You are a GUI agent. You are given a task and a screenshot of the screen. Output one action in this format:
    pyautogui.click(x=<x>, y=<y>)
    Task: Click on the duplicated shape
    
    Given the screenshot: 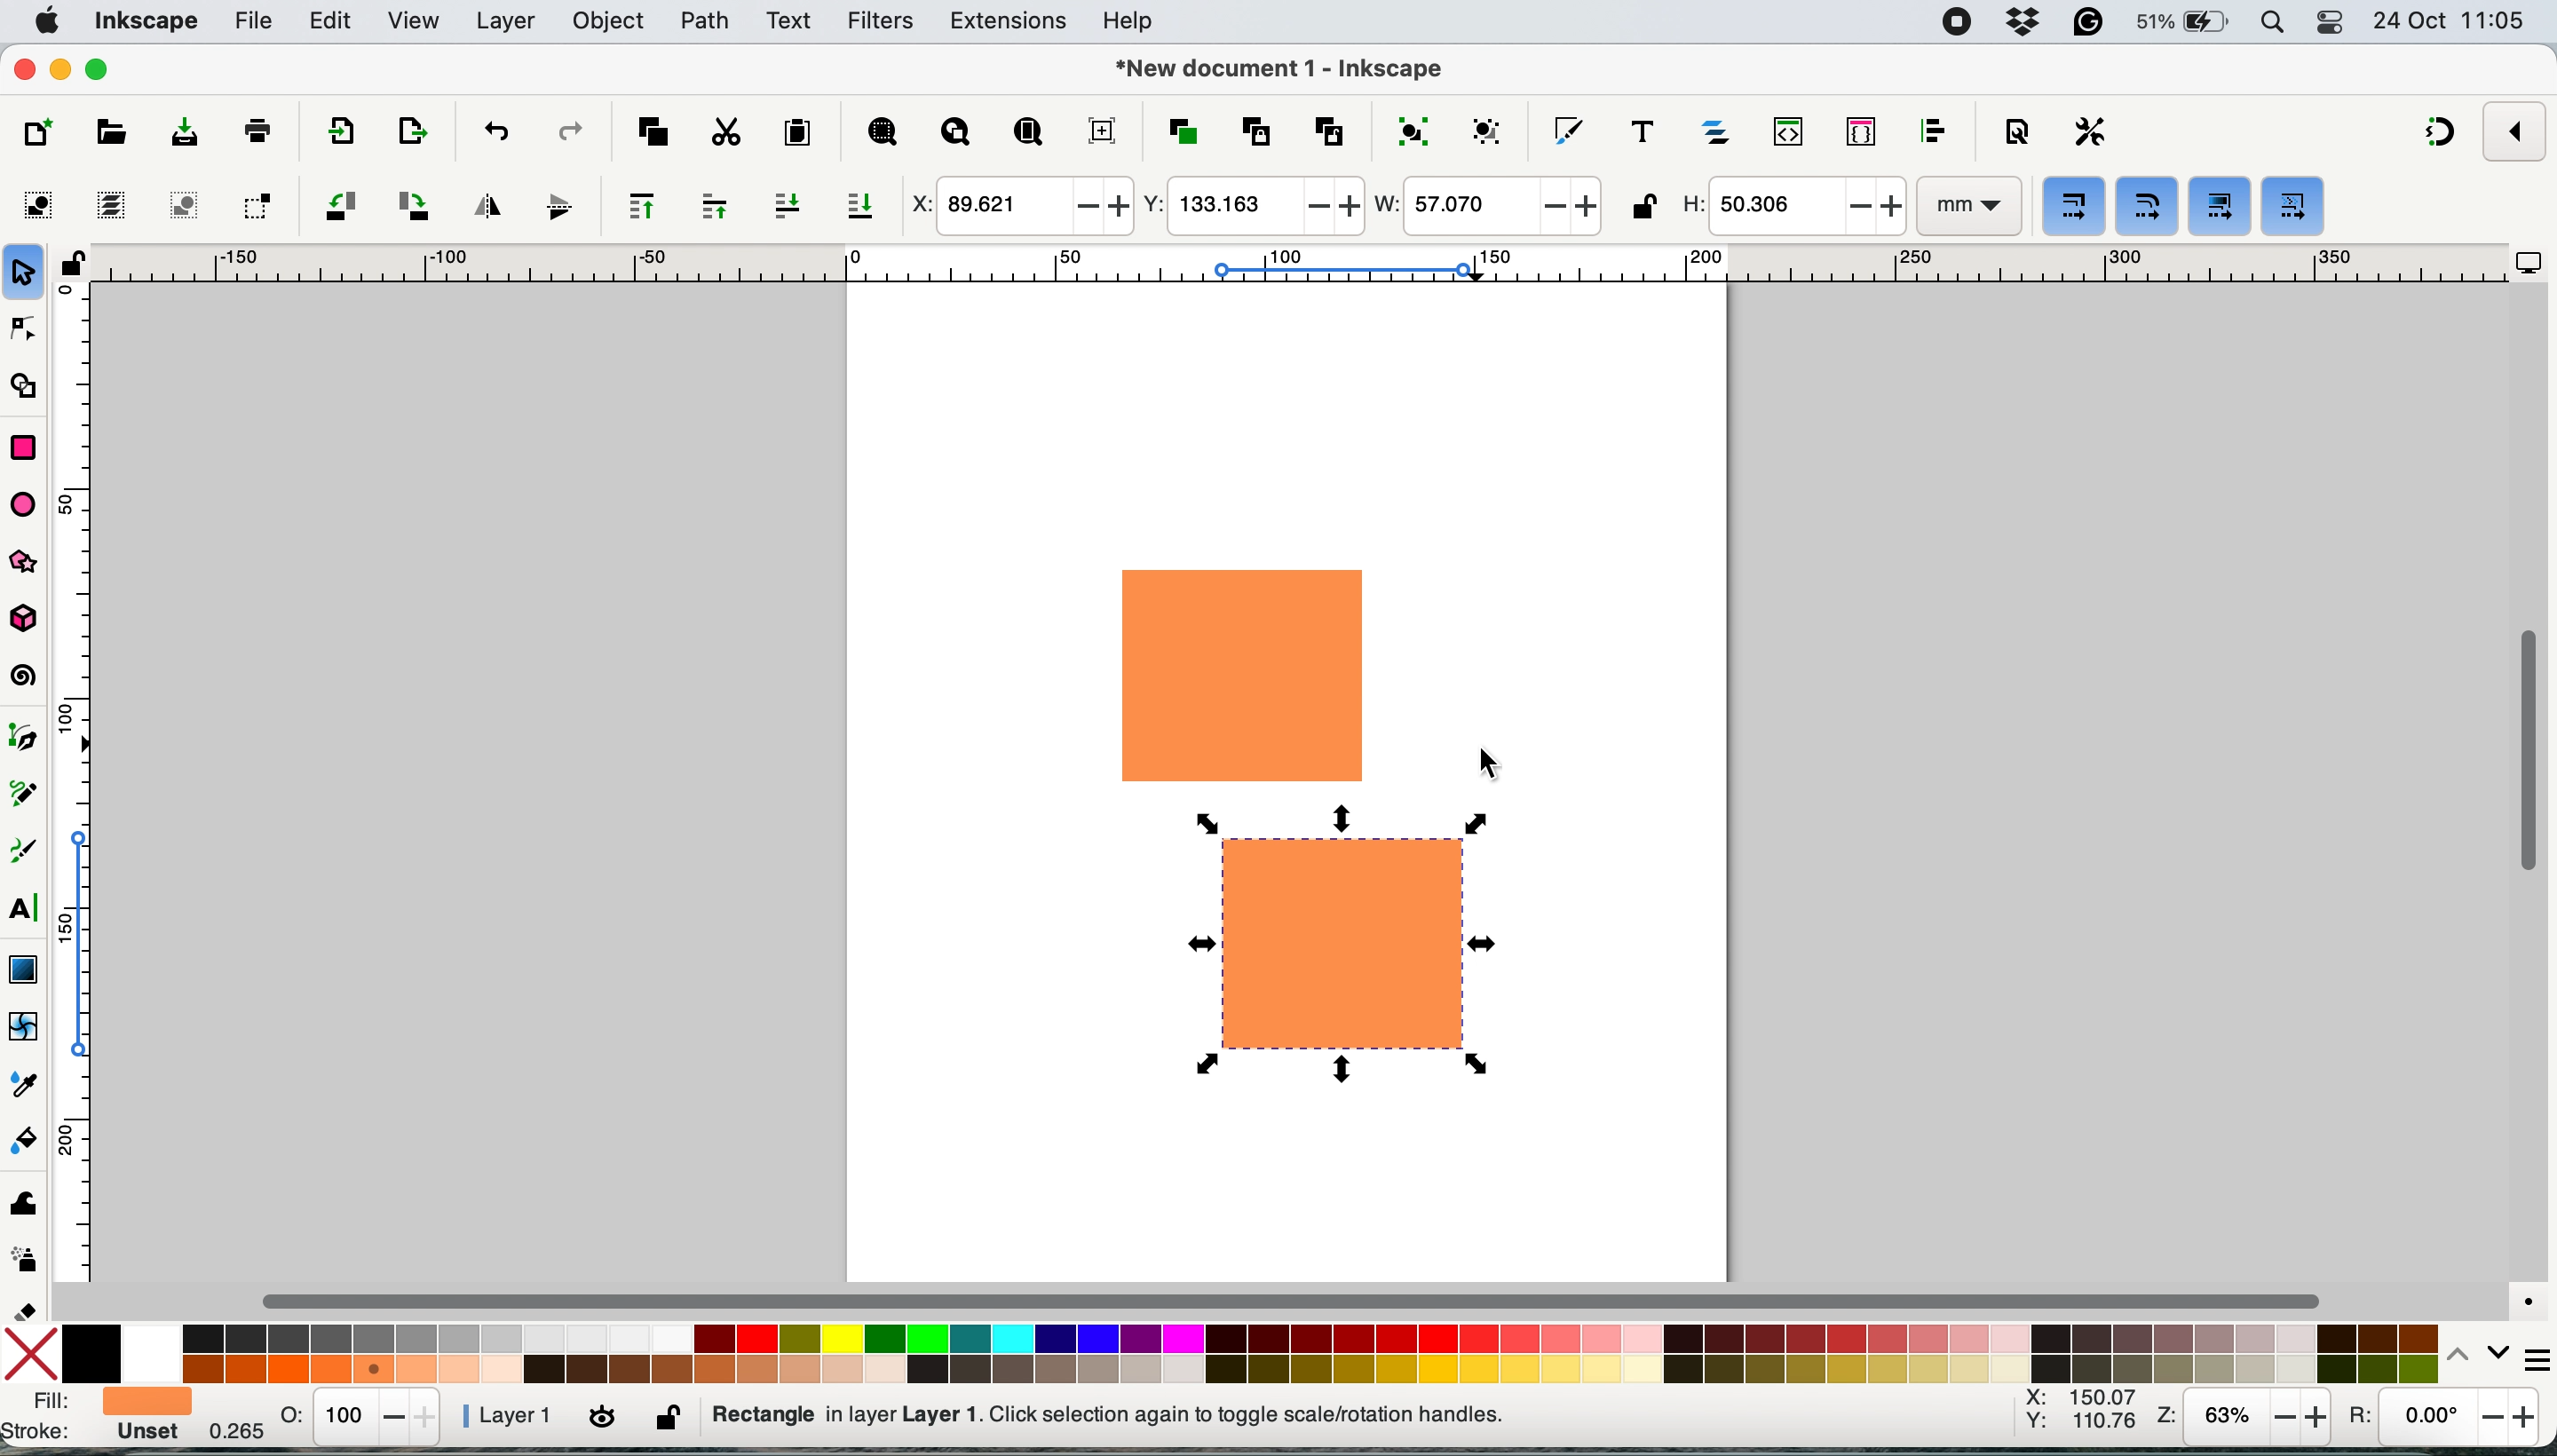 What is the action you would take?
    pyautogui.click(x=1346, y=941)
    